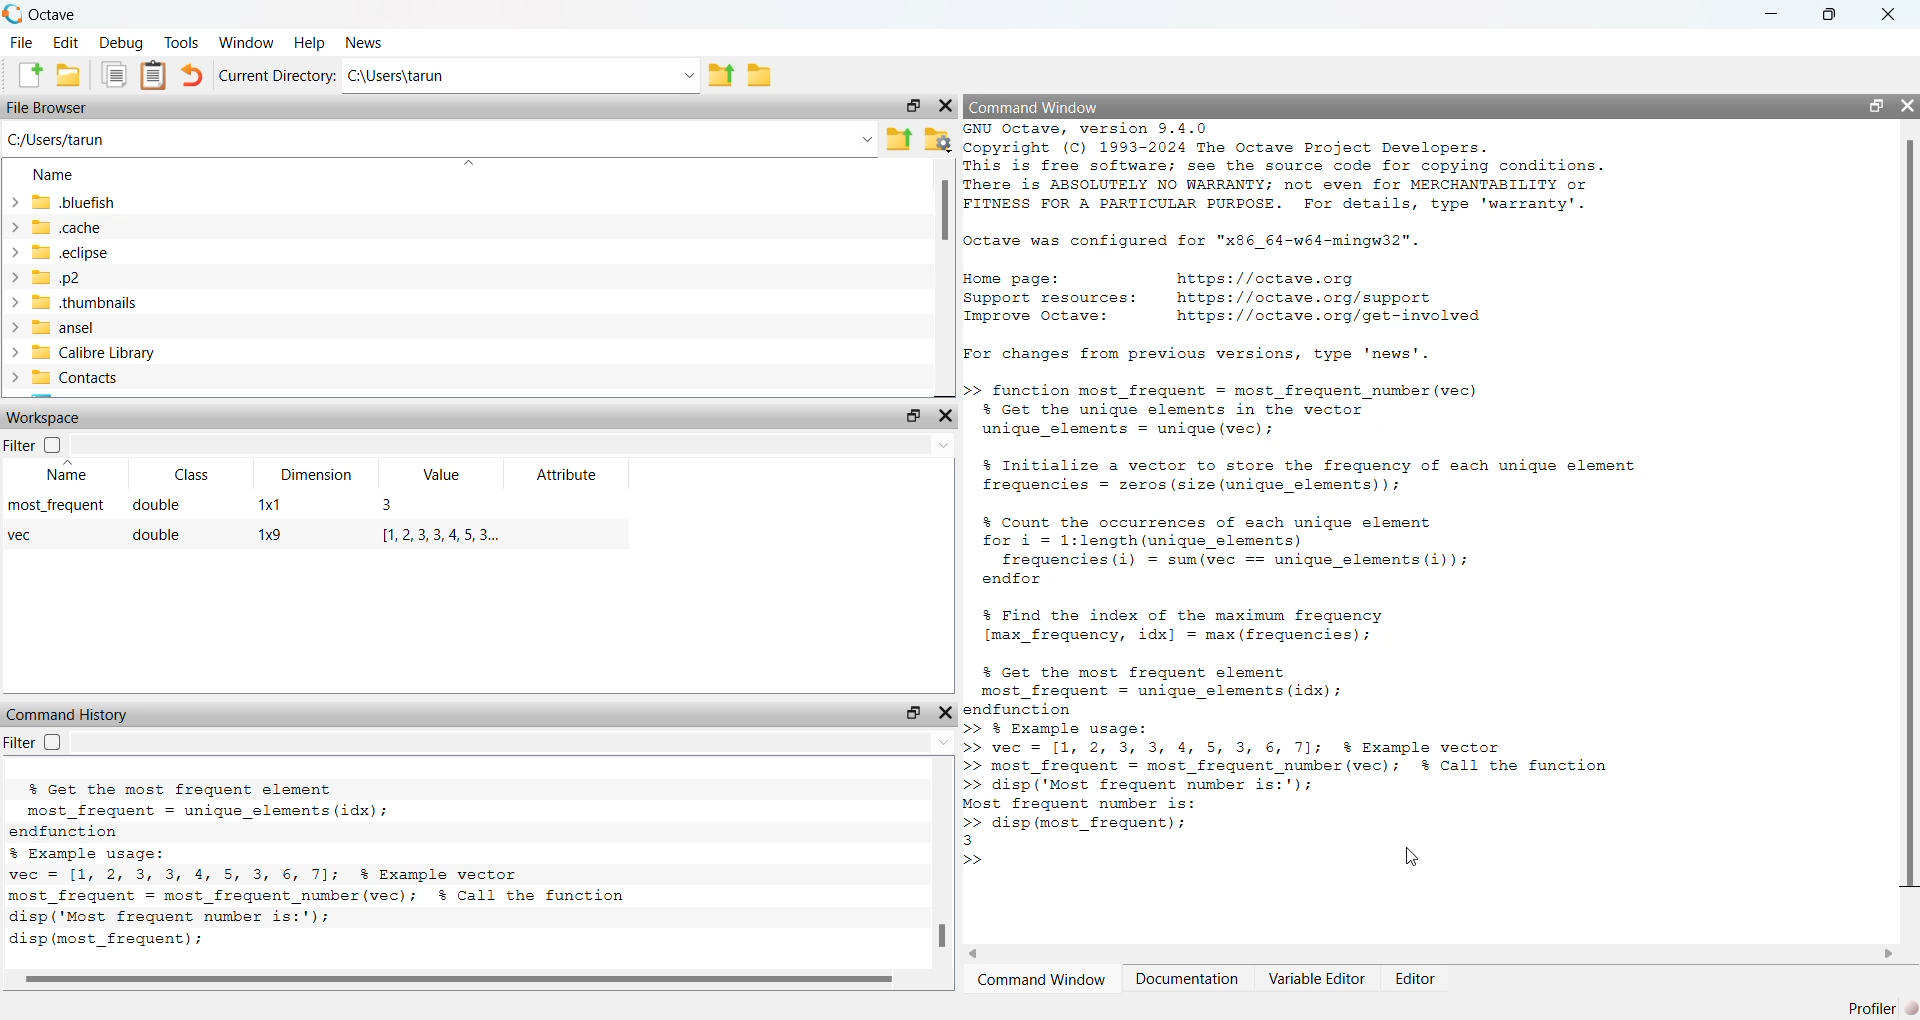  Describe the element at coordinates (866, 139) in the screenshot. I see `Enter the path or filename` at that location.